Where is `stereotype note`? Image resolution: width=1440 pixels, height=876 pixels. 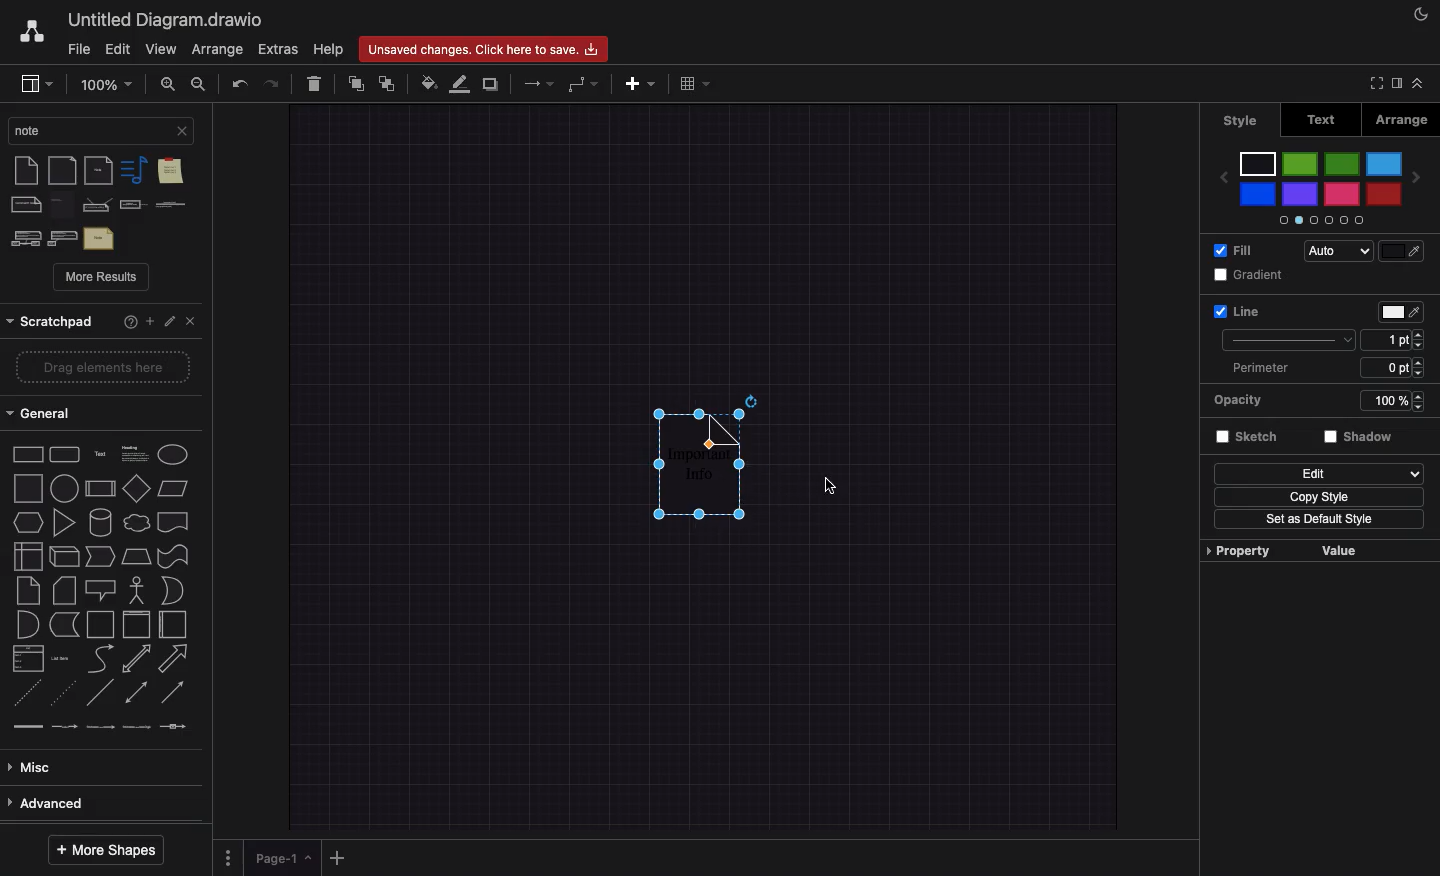 stereotype note is located at coordinates (63, 238).